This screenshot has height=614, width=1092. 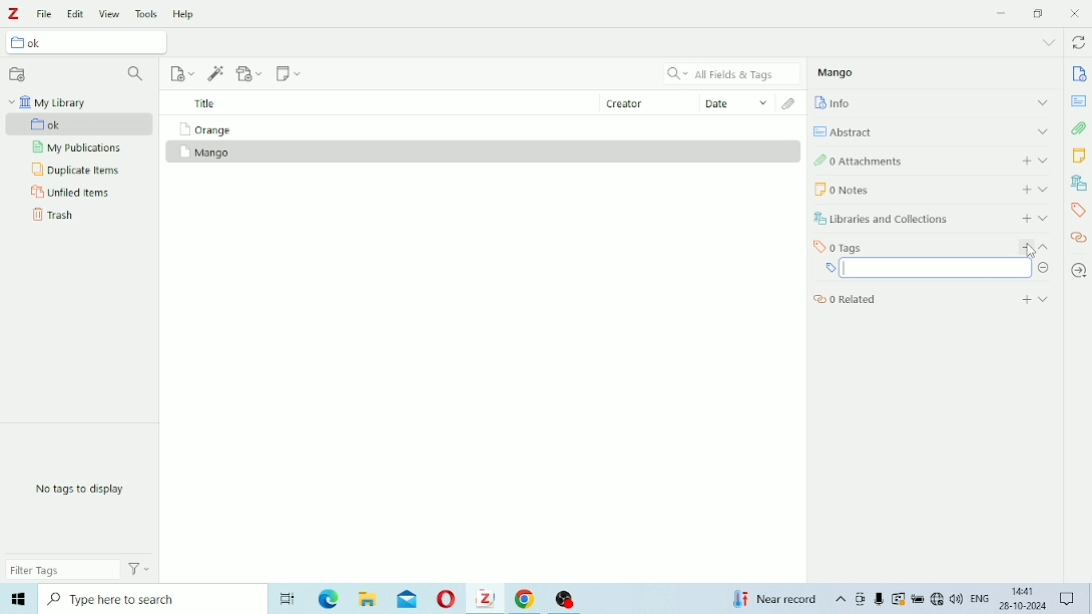 I want to click on Tags, so click(x=934, y=243).